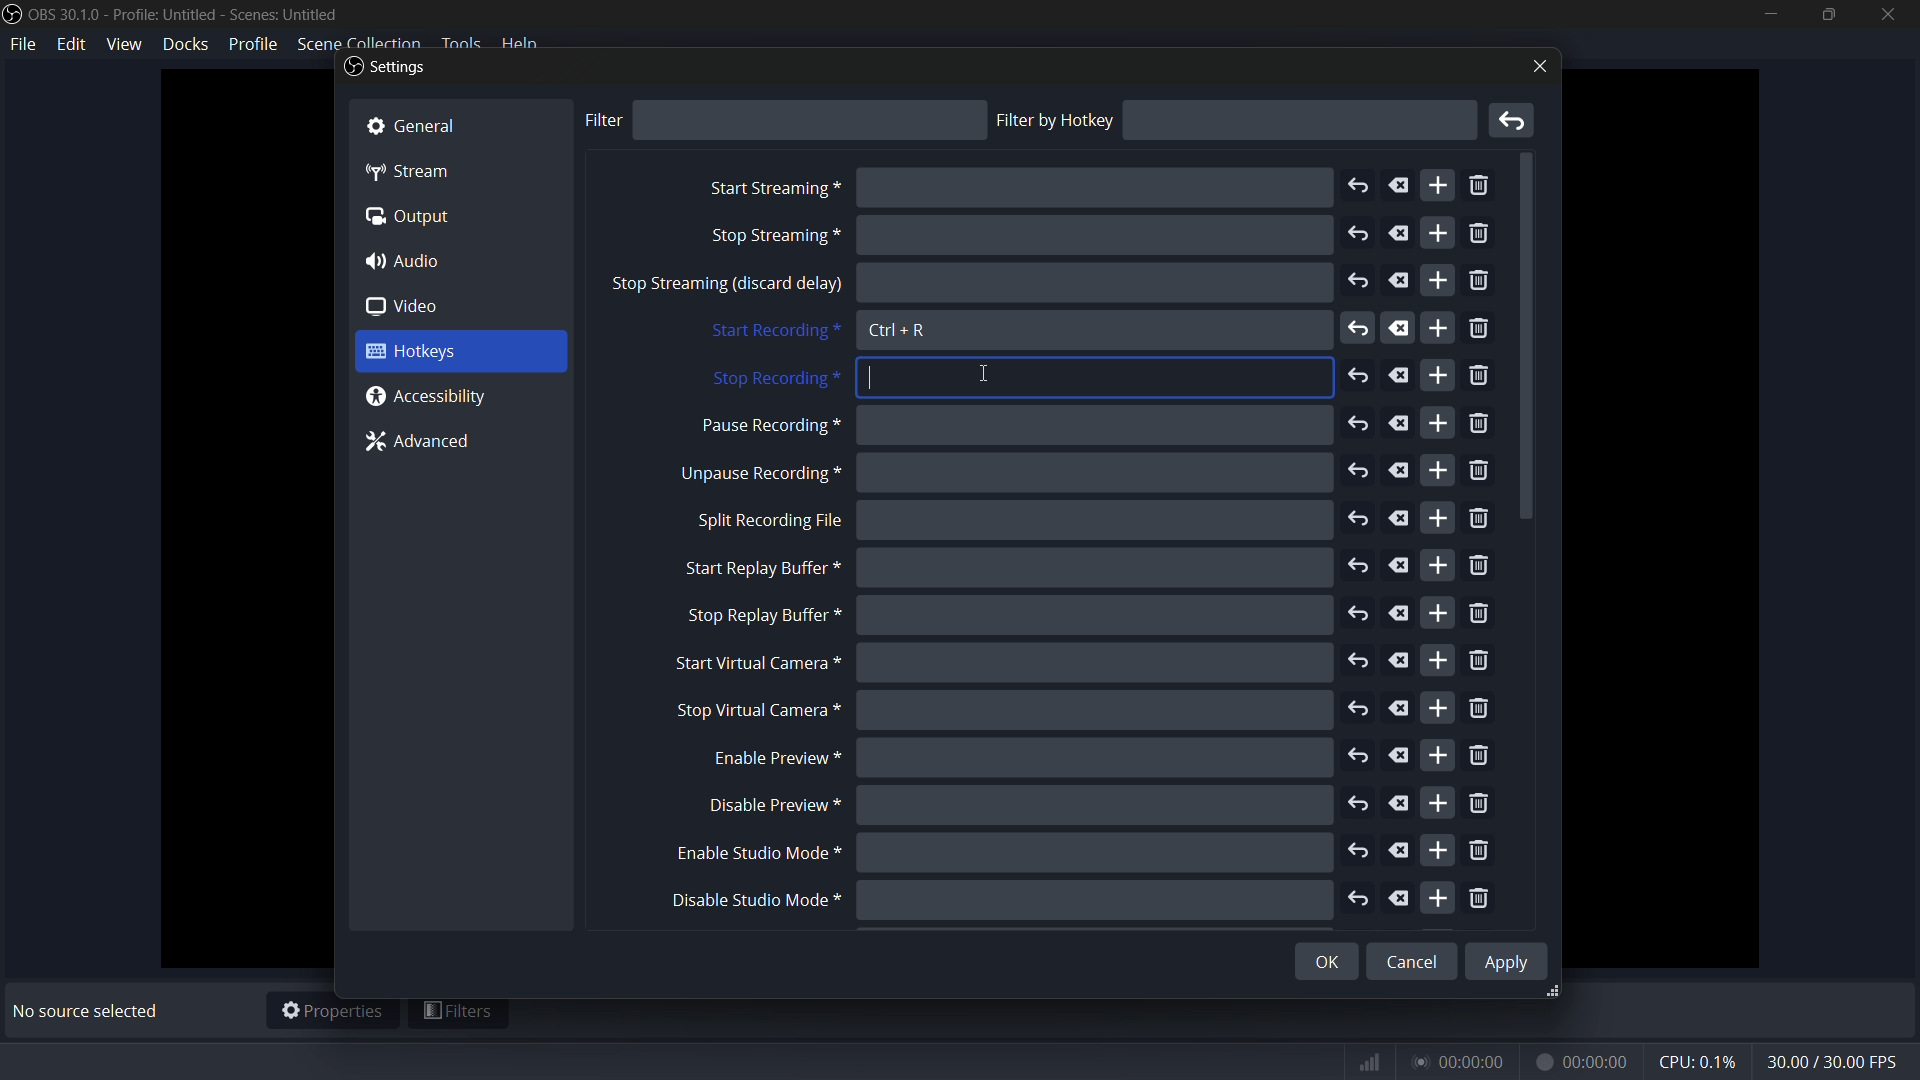  What do you see at coordinates (358, 43) in the screenshot?
I see `scene collection menu` at bounding box center [358, 43].